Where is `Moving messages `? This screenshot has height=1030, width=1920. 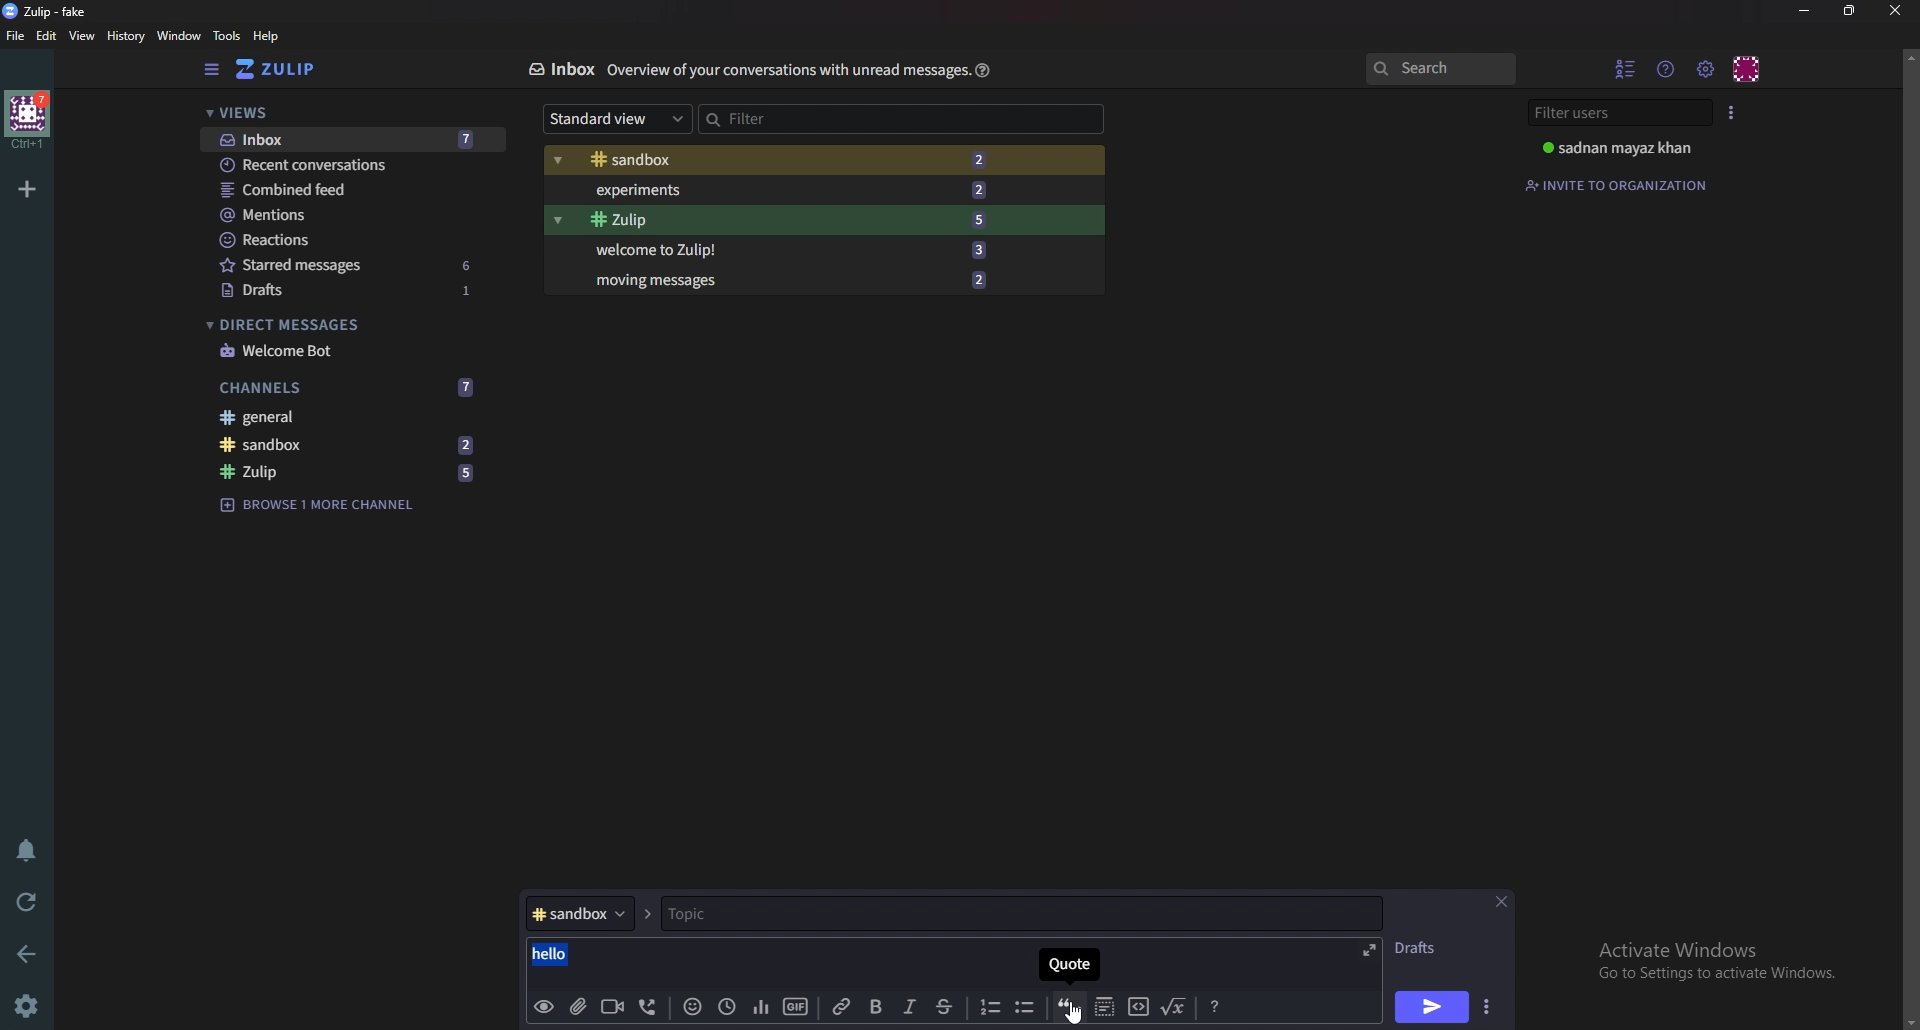 Moving messages  is located at coordinates (665, 284).